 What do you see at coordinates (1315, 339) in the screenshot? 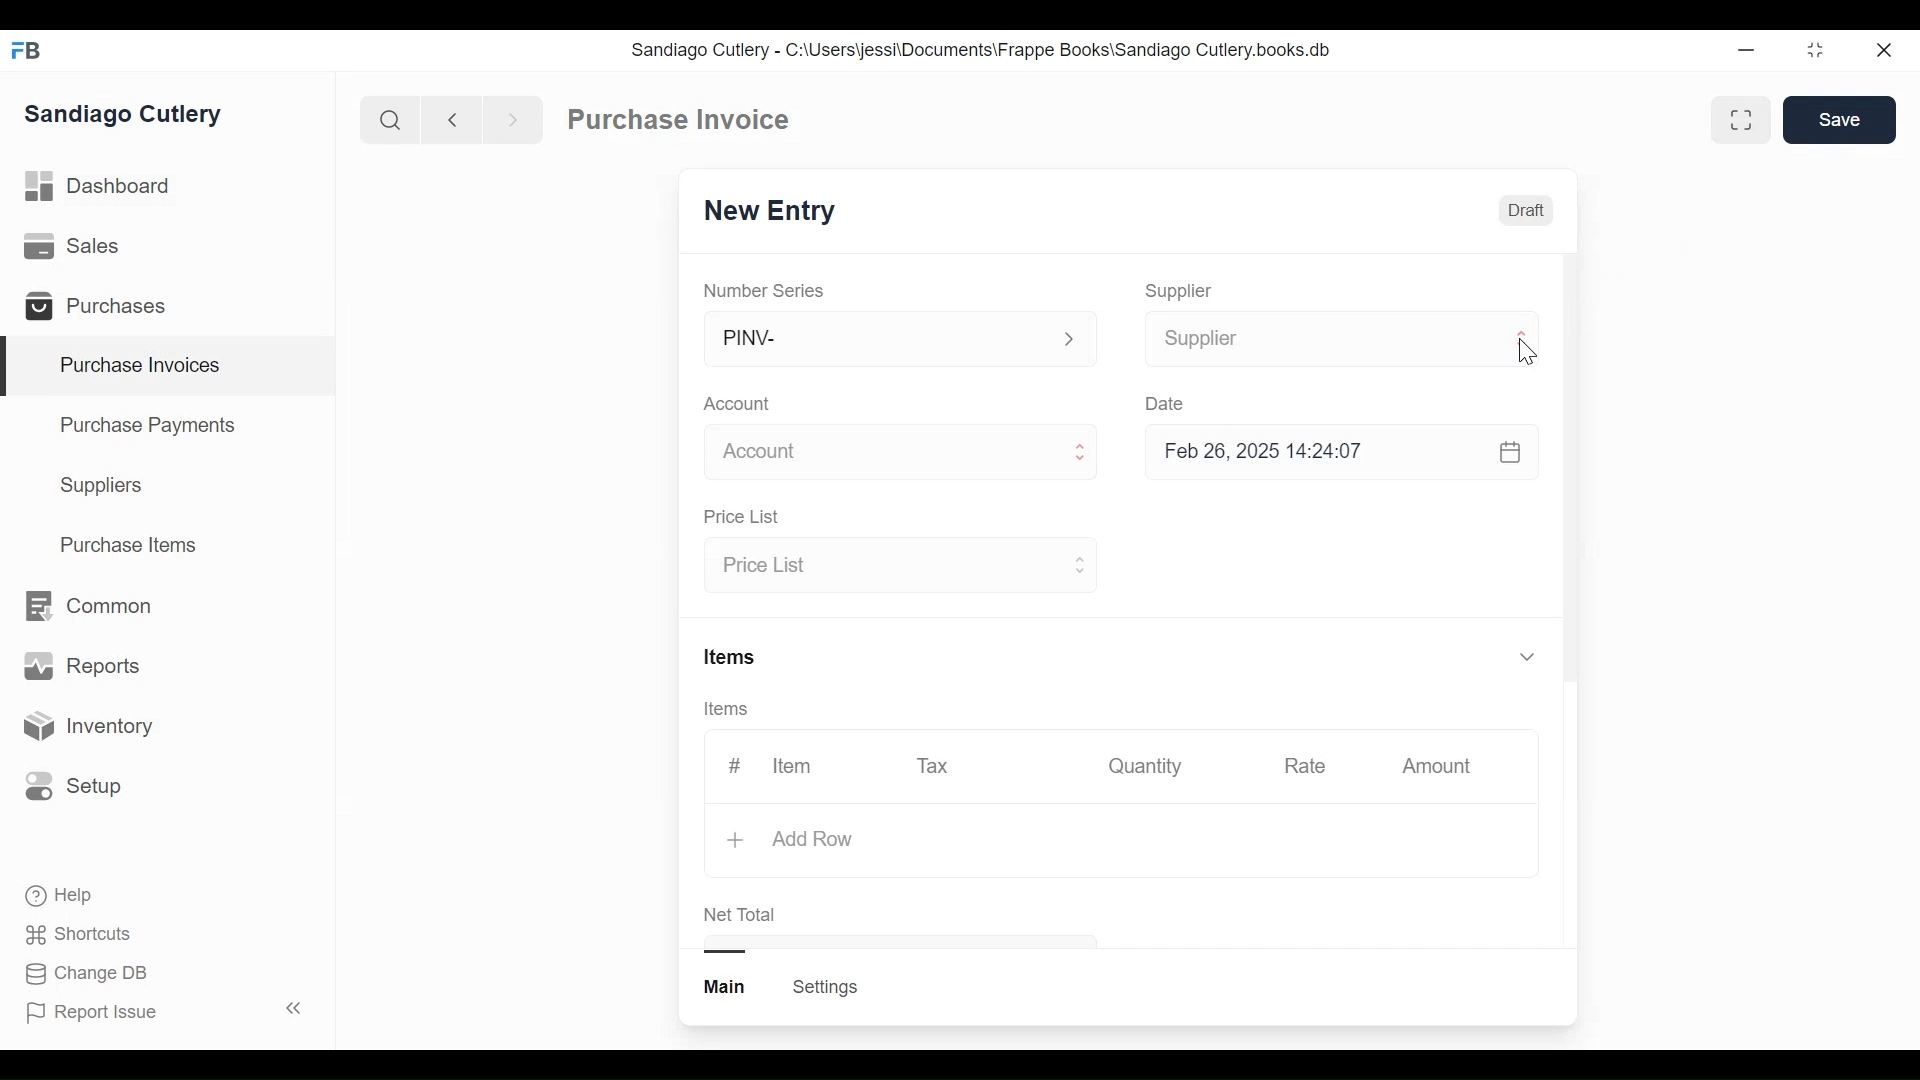
I see `Supplier` at bounding box center [1315, 339].